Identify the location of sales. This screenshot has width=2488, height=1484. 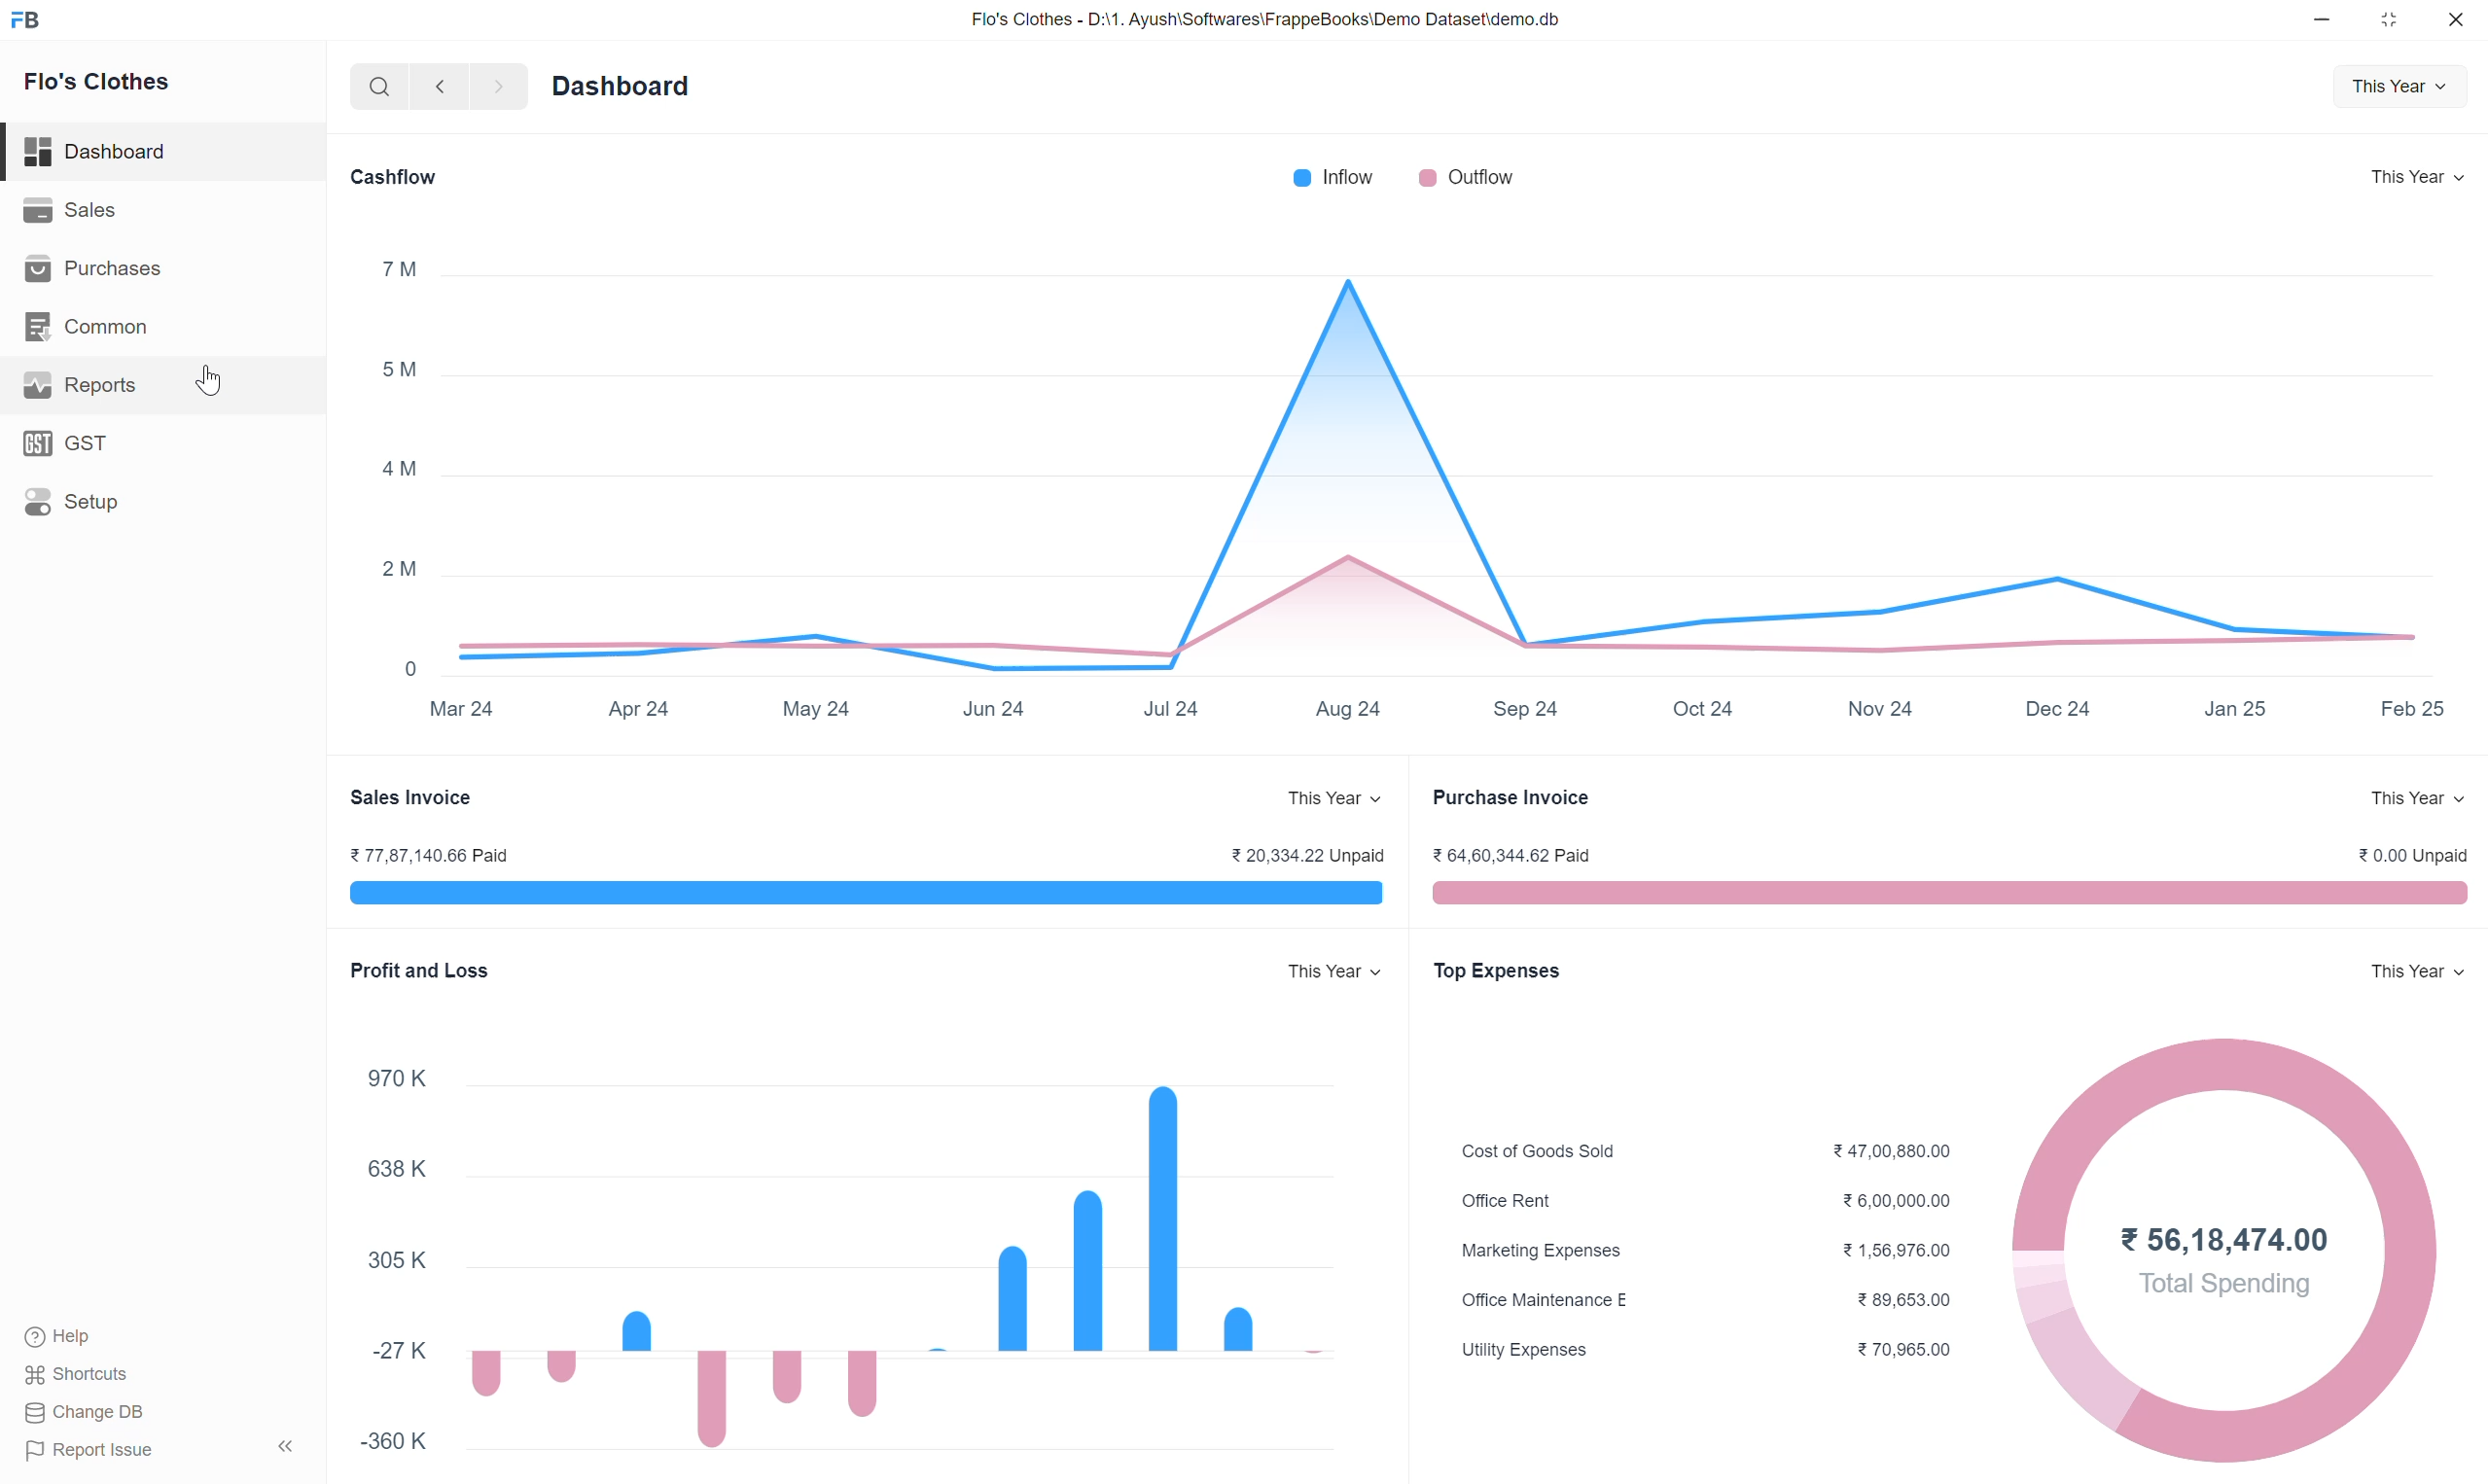
(158, 210).